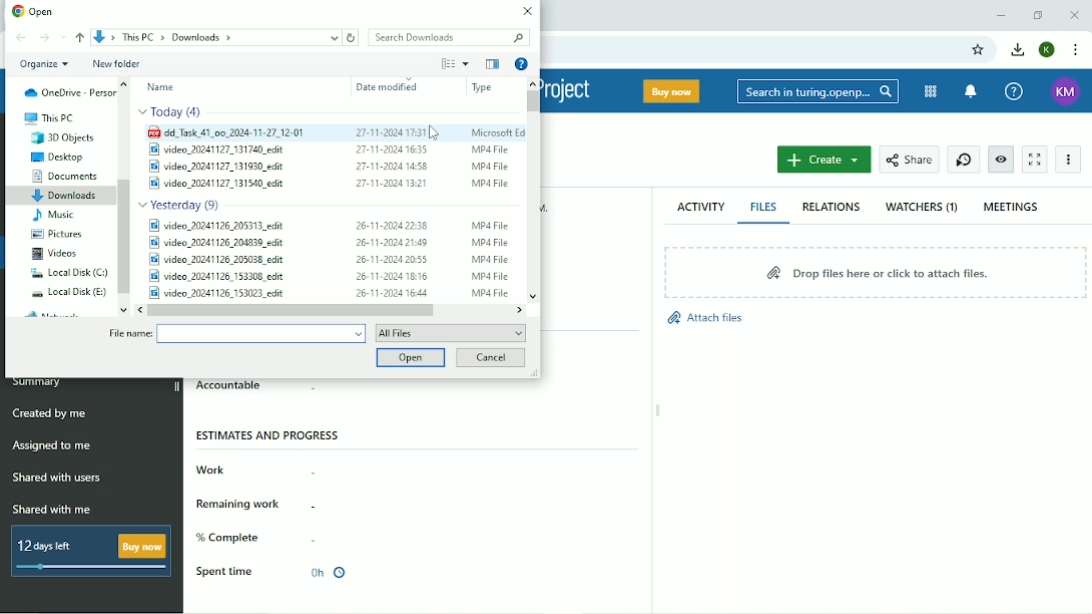 This screenshot has width=1092, height=614. What do you see at coordinates (909, 159) in the screenshot?
I see `Share` at bounding box center [909, 159].